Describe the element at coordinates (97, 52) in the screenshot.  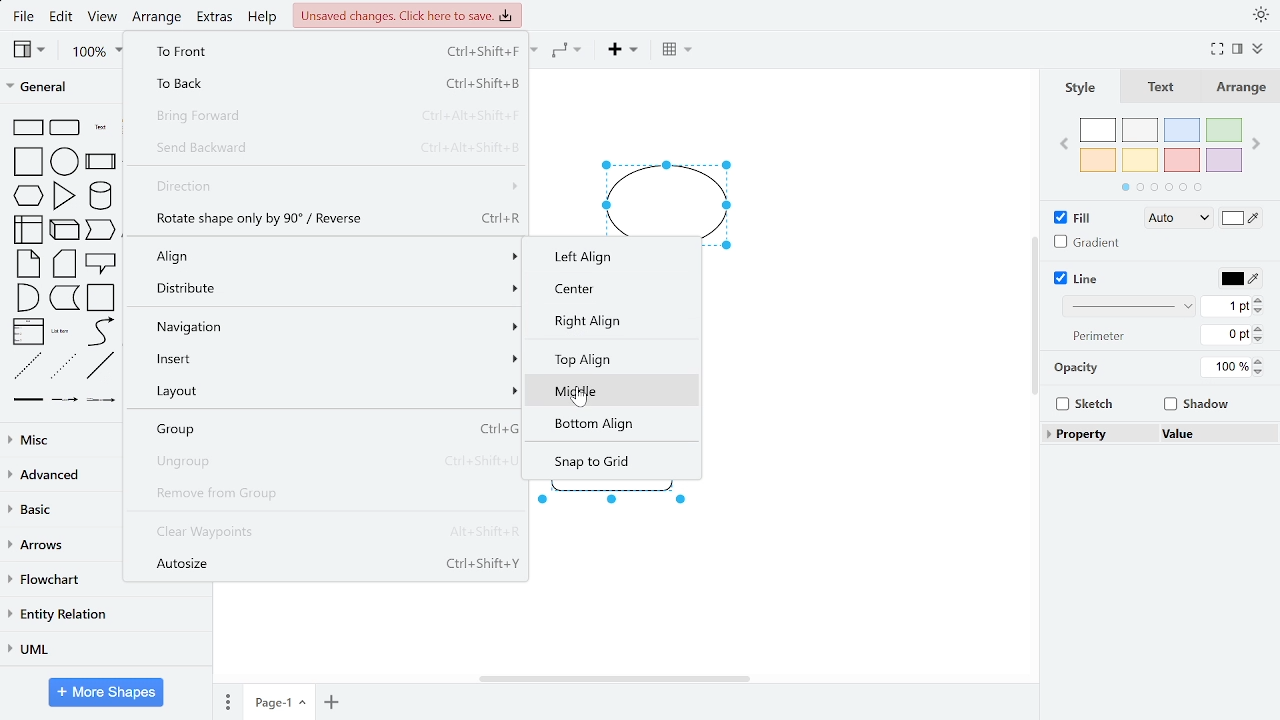
I see `100%` at that location.